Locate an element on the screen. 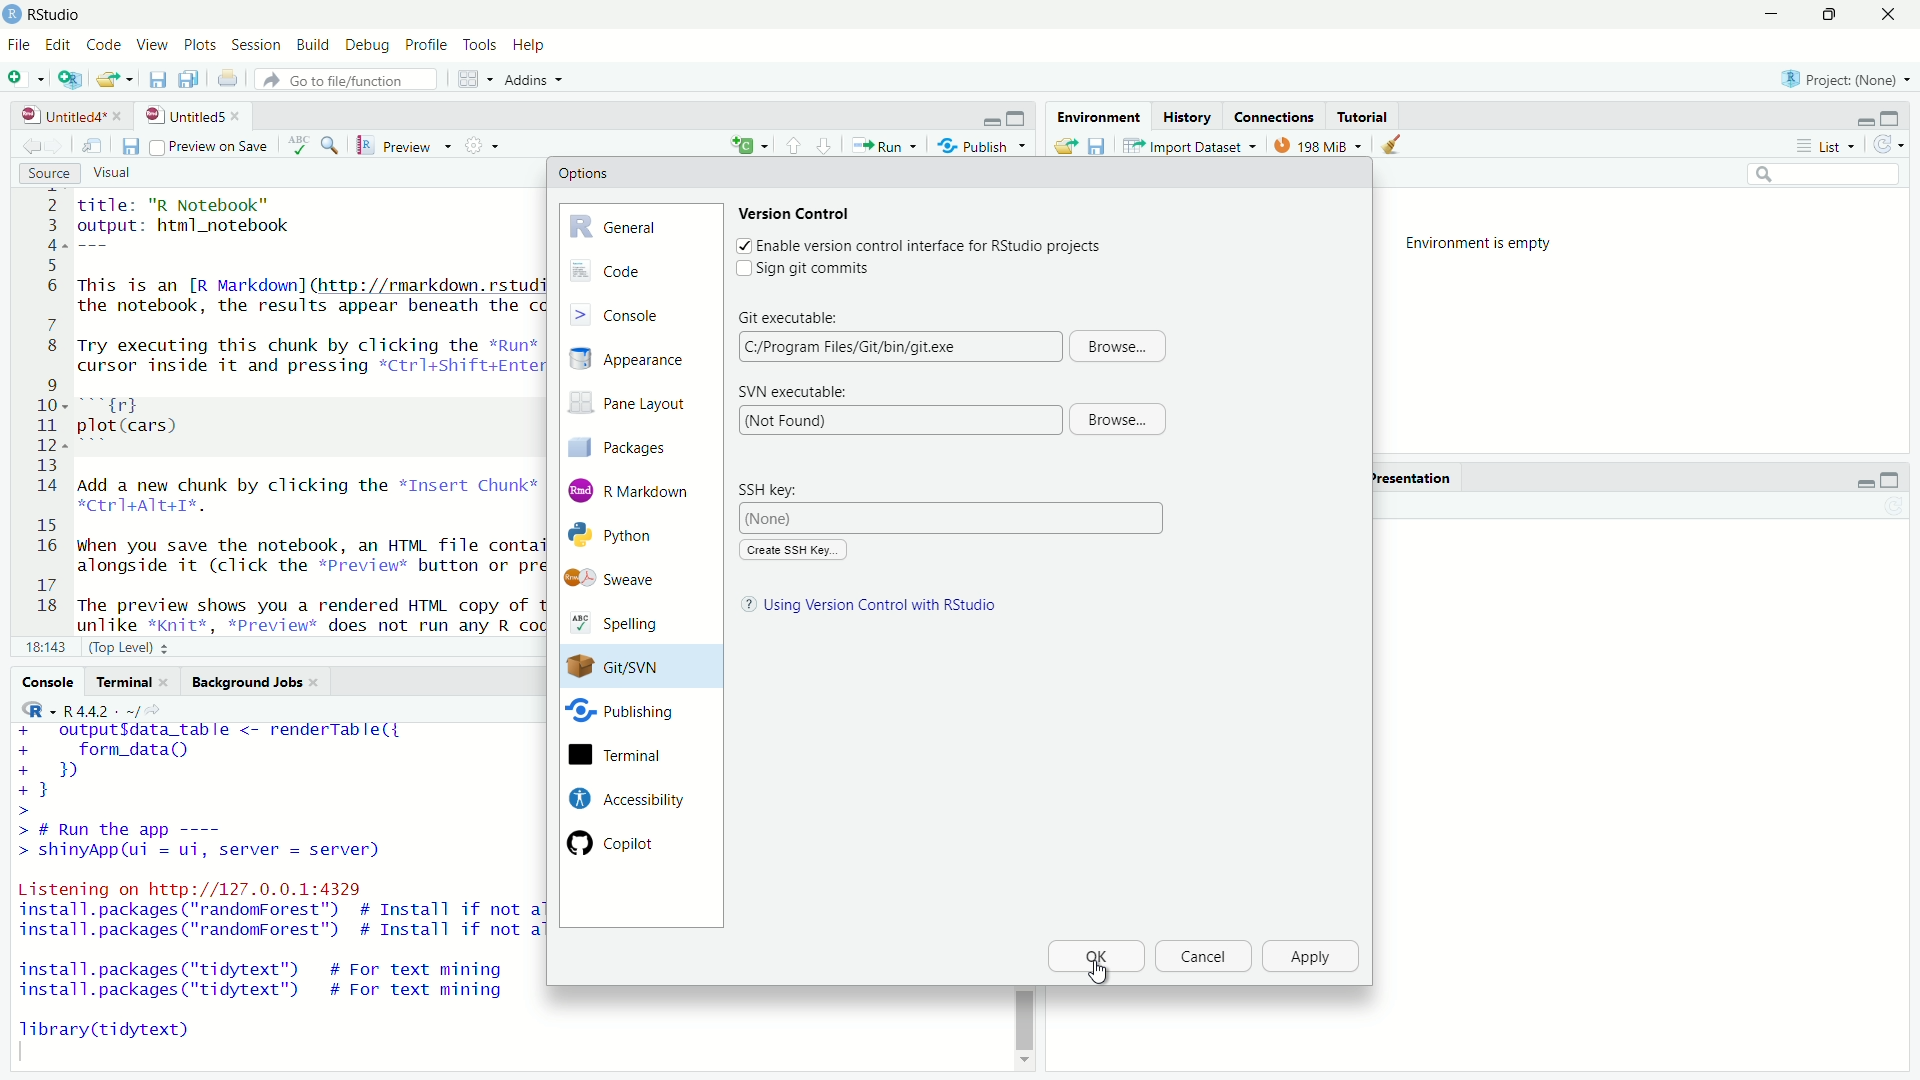 Image resolution: width=1920 pixels, height=1080 pixels. Browse... is located at coordinates (1116, 420).